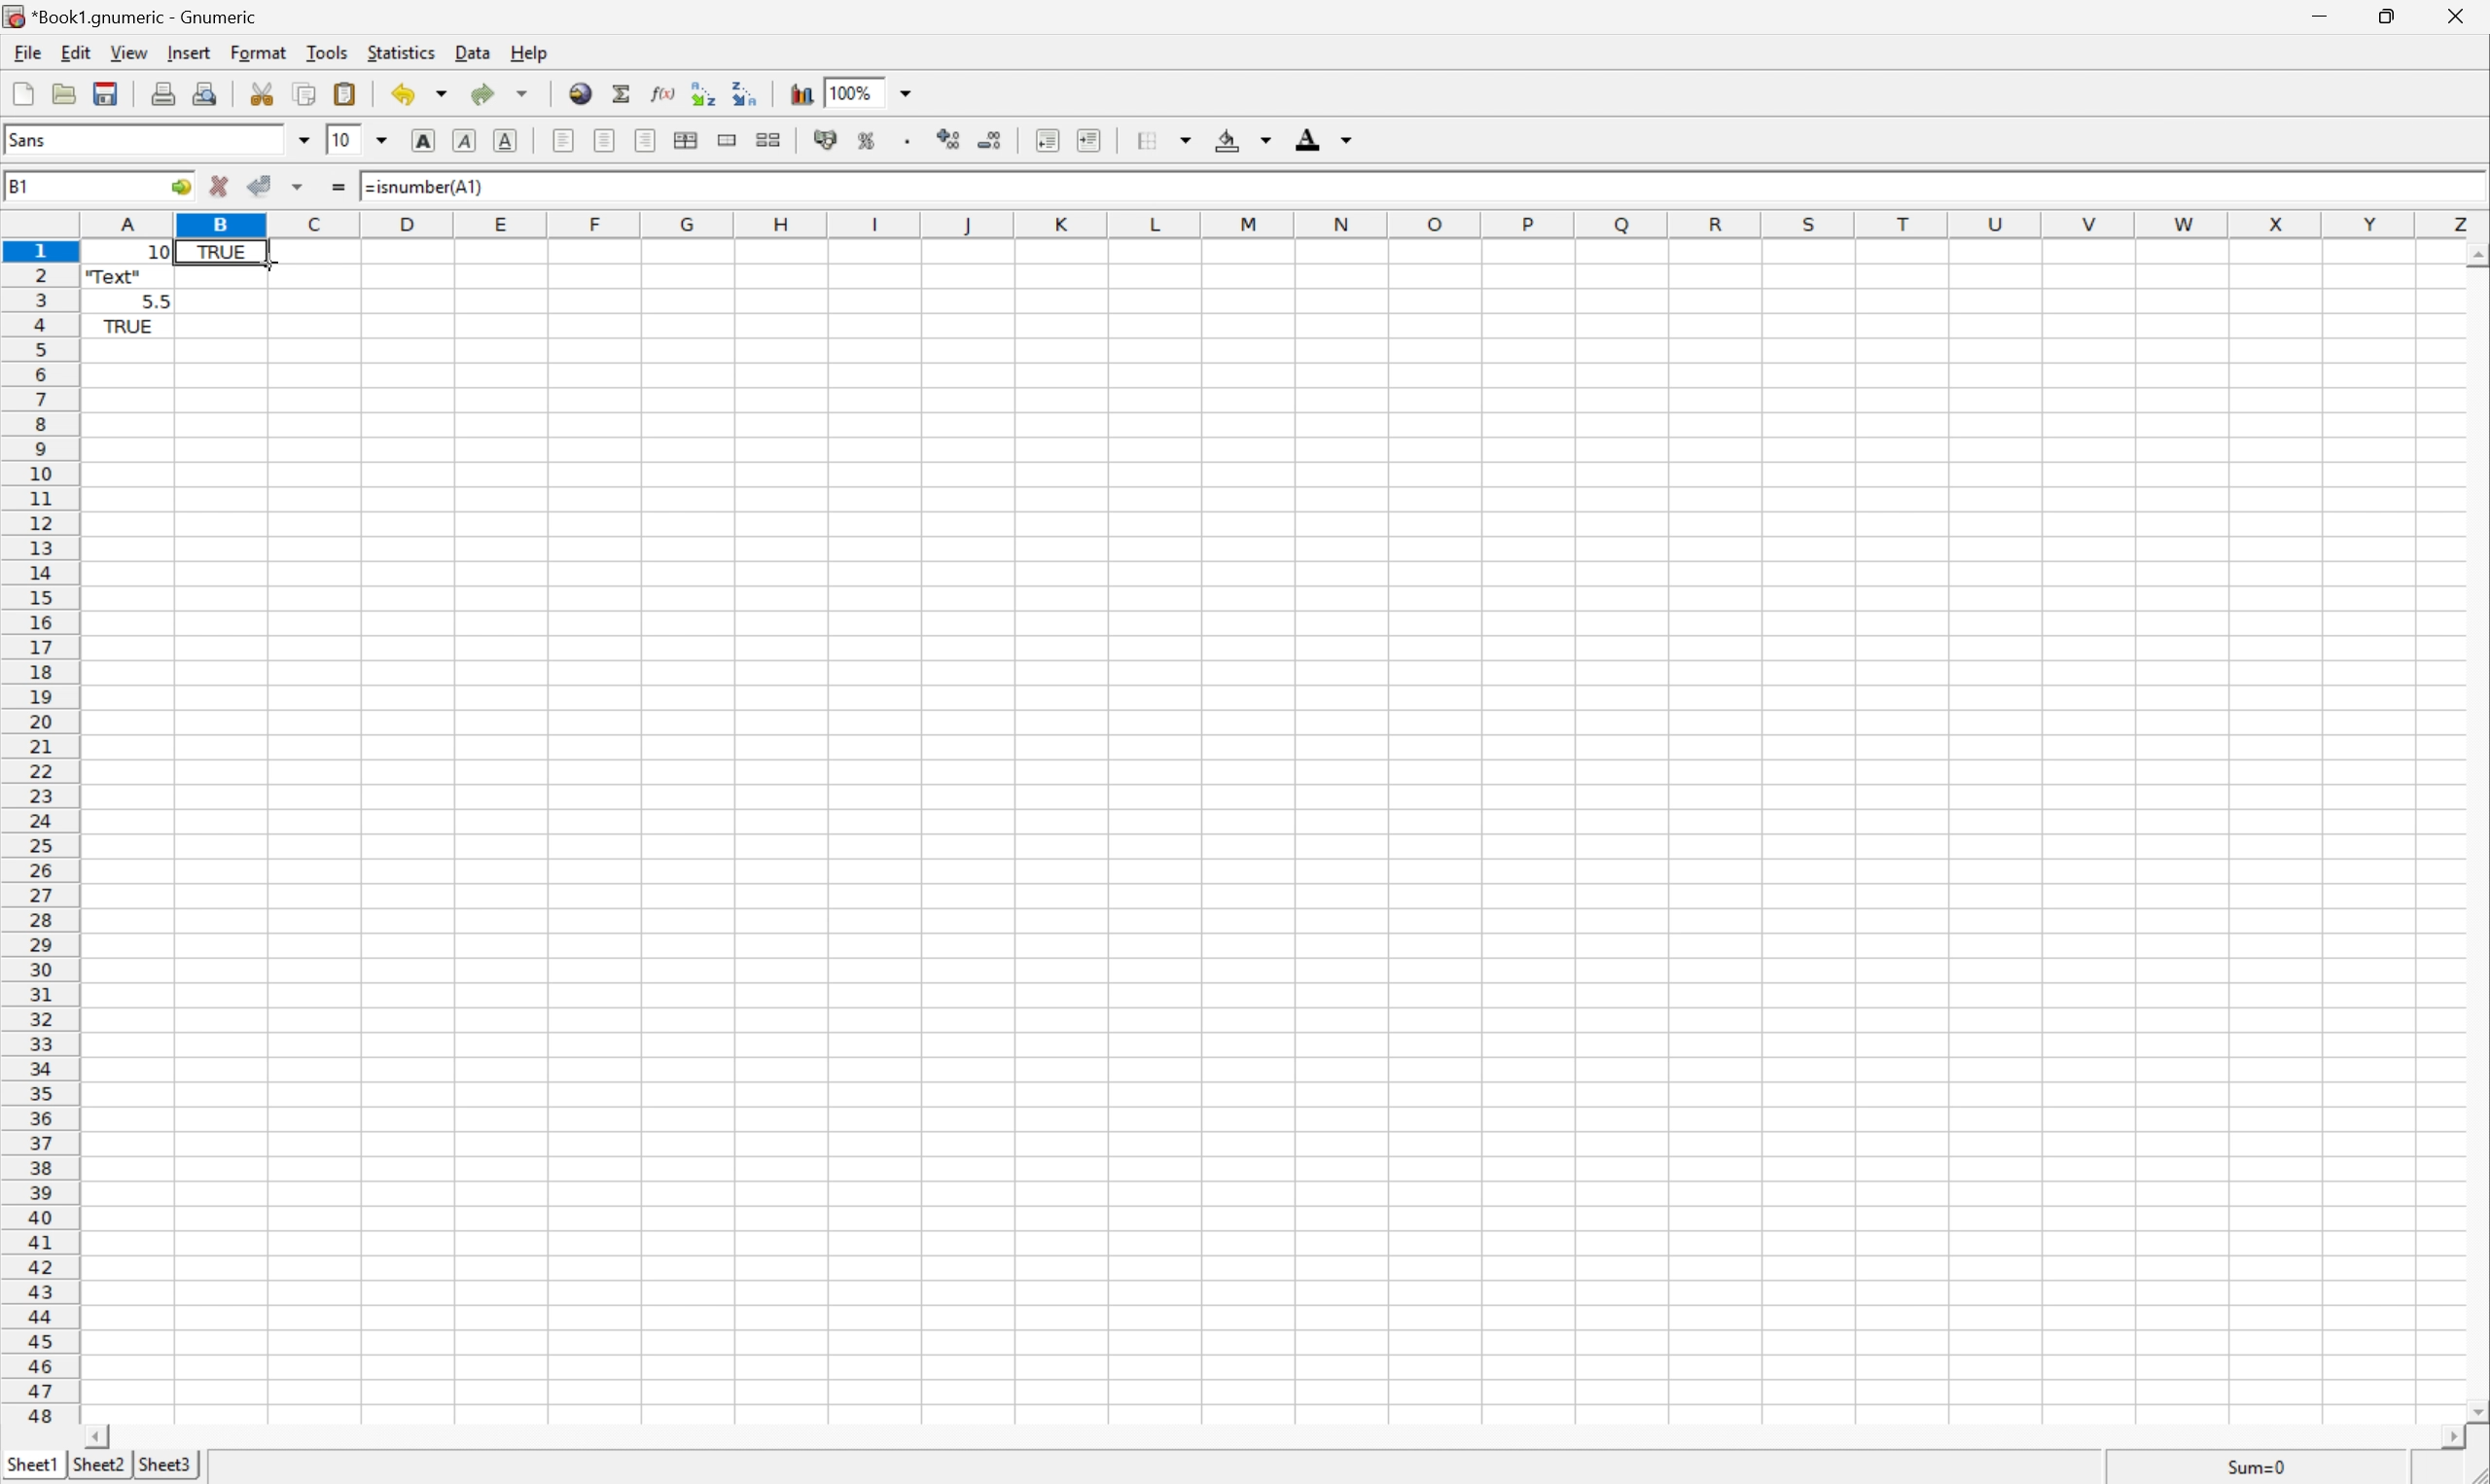 Image resolution: width=2490 pixels, height=1484 pixels. Describe the element at coordinates (343, 139) in the screenshot. I see `10` at that location.